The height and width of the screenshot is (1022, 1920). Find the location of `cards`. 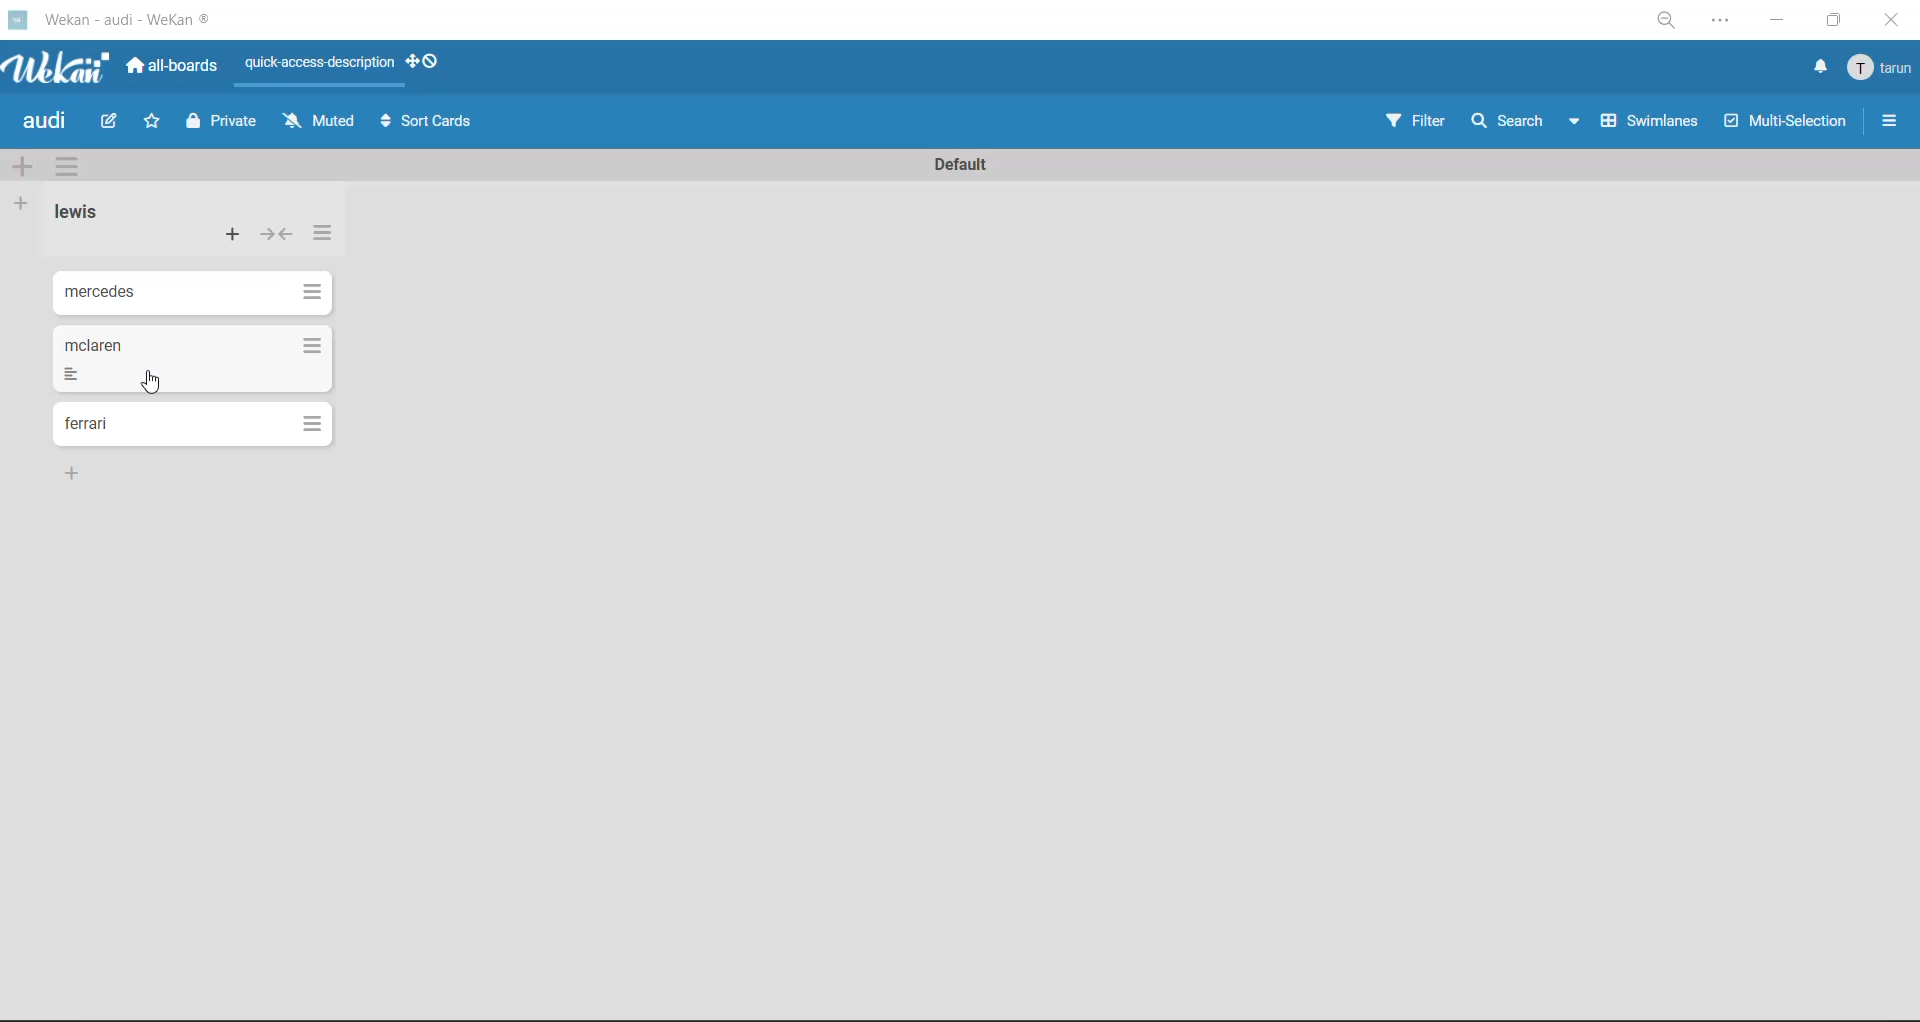

cards is located at coordinates (189, 296).